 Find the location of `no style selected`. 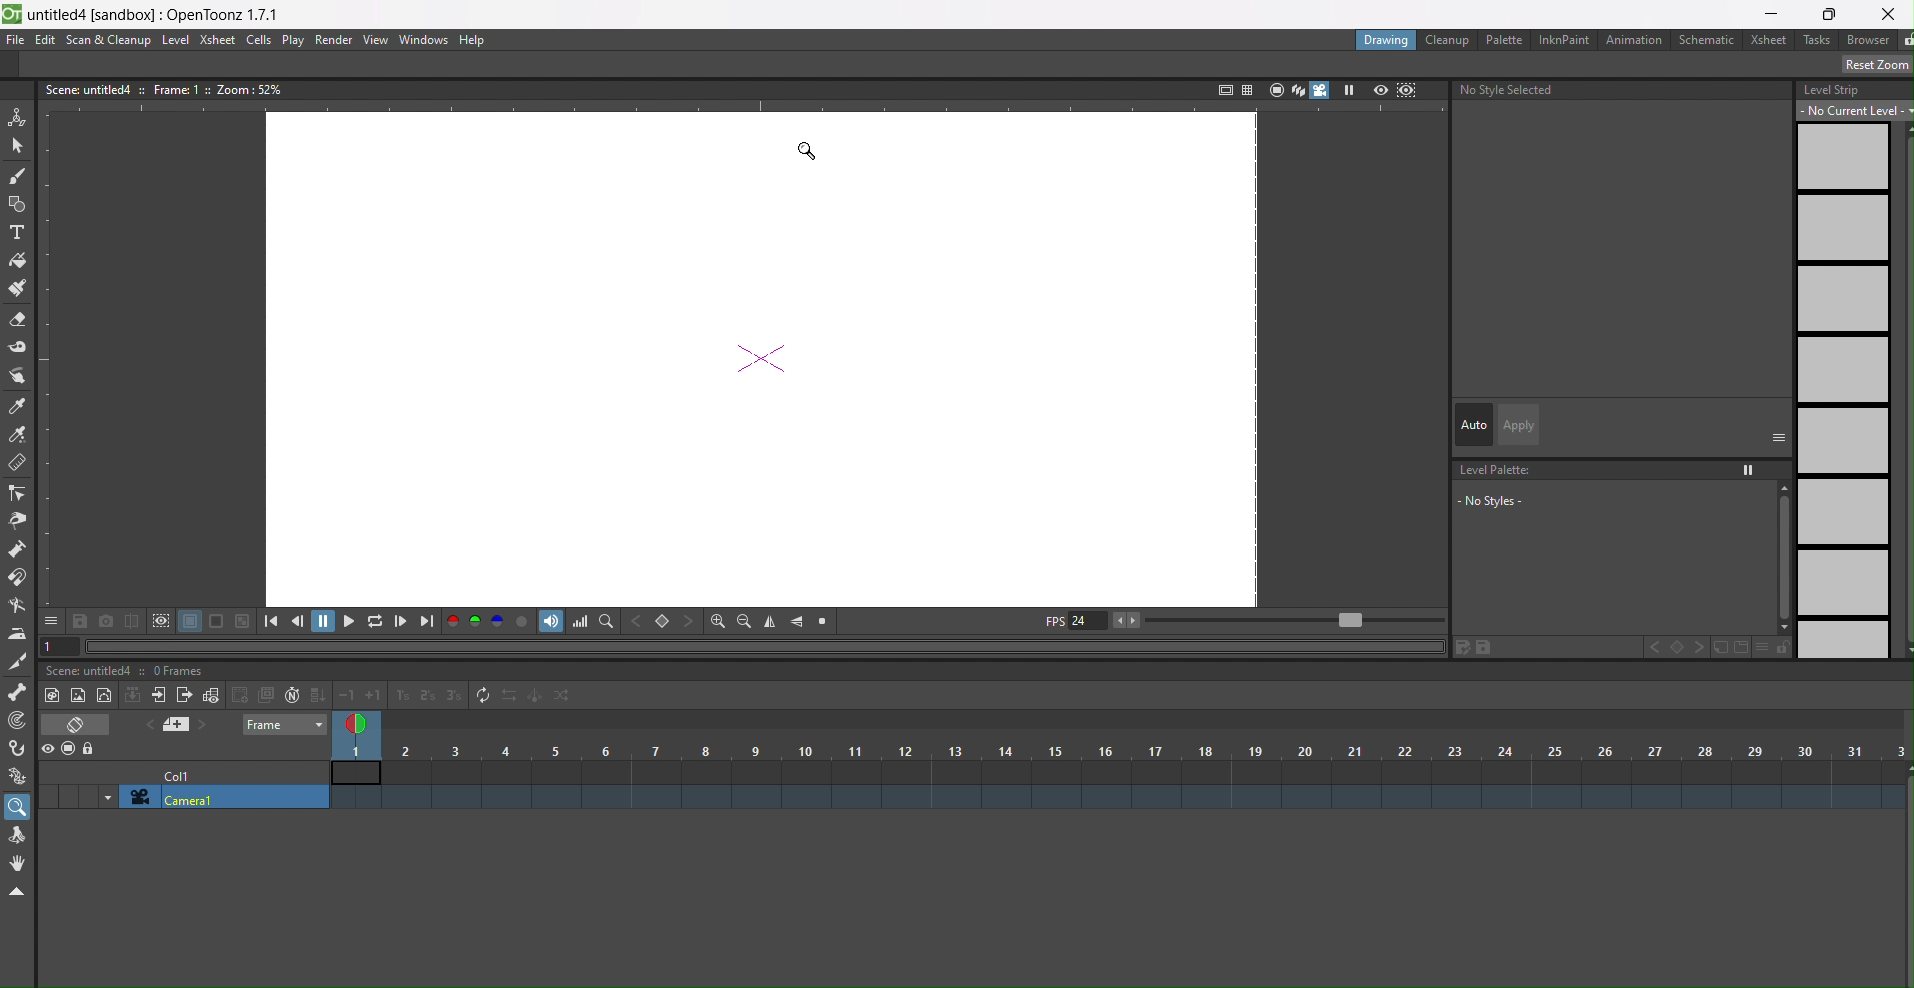

no style selected is located at coordinates (1507, 94).